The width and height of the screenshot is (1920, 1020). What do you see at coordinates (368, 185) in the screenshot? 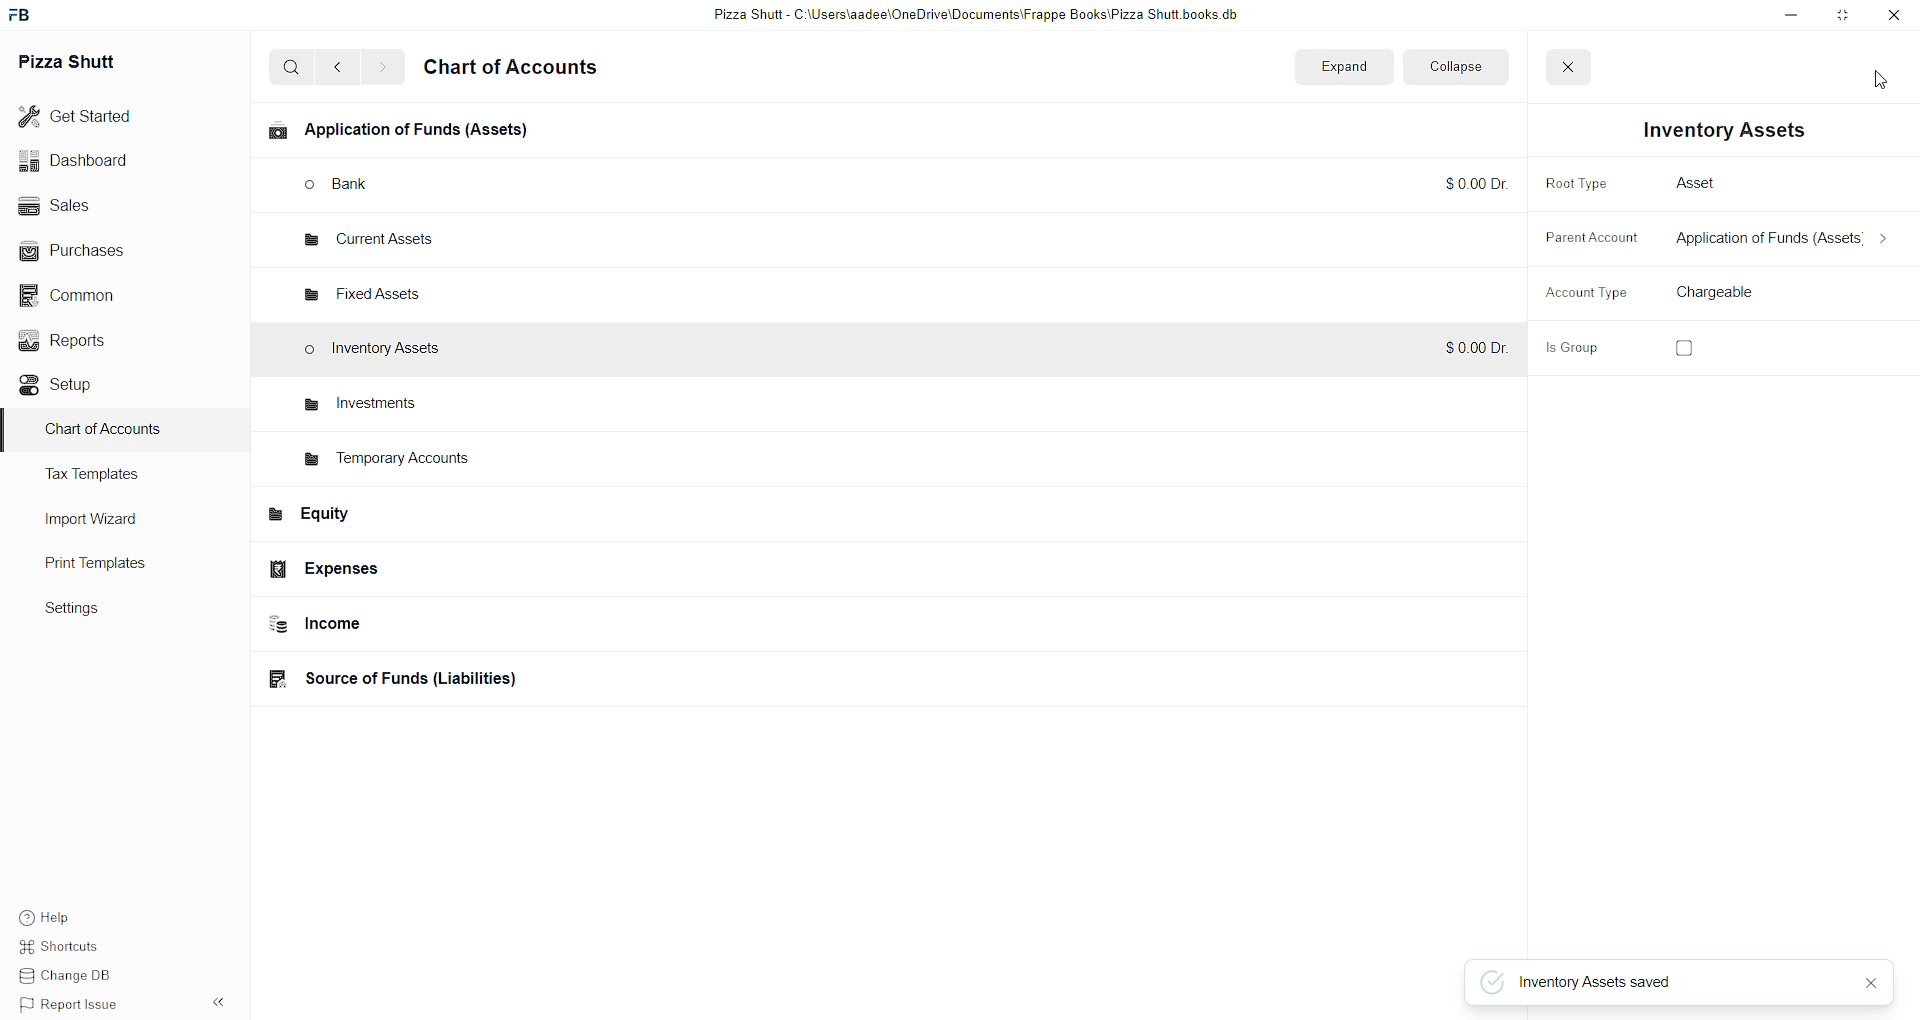
I see `bank ` at bounding box center [368, 185].